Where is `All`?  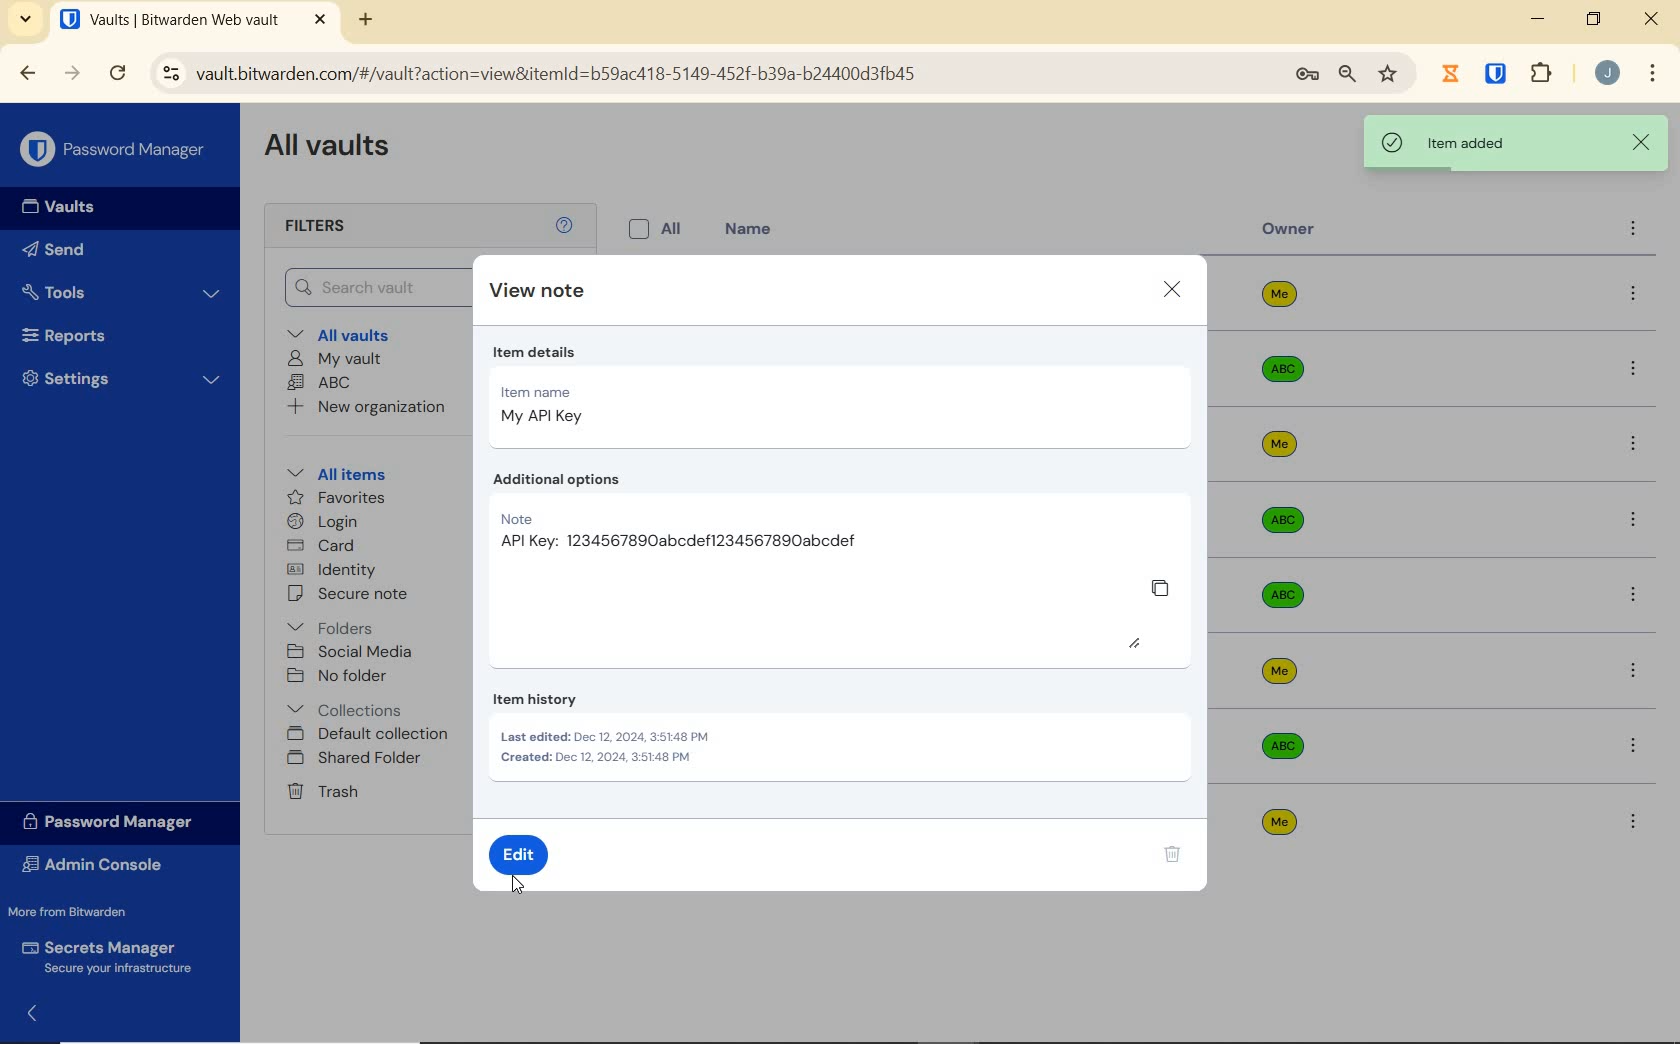
All is located at coordinates (659, 229).